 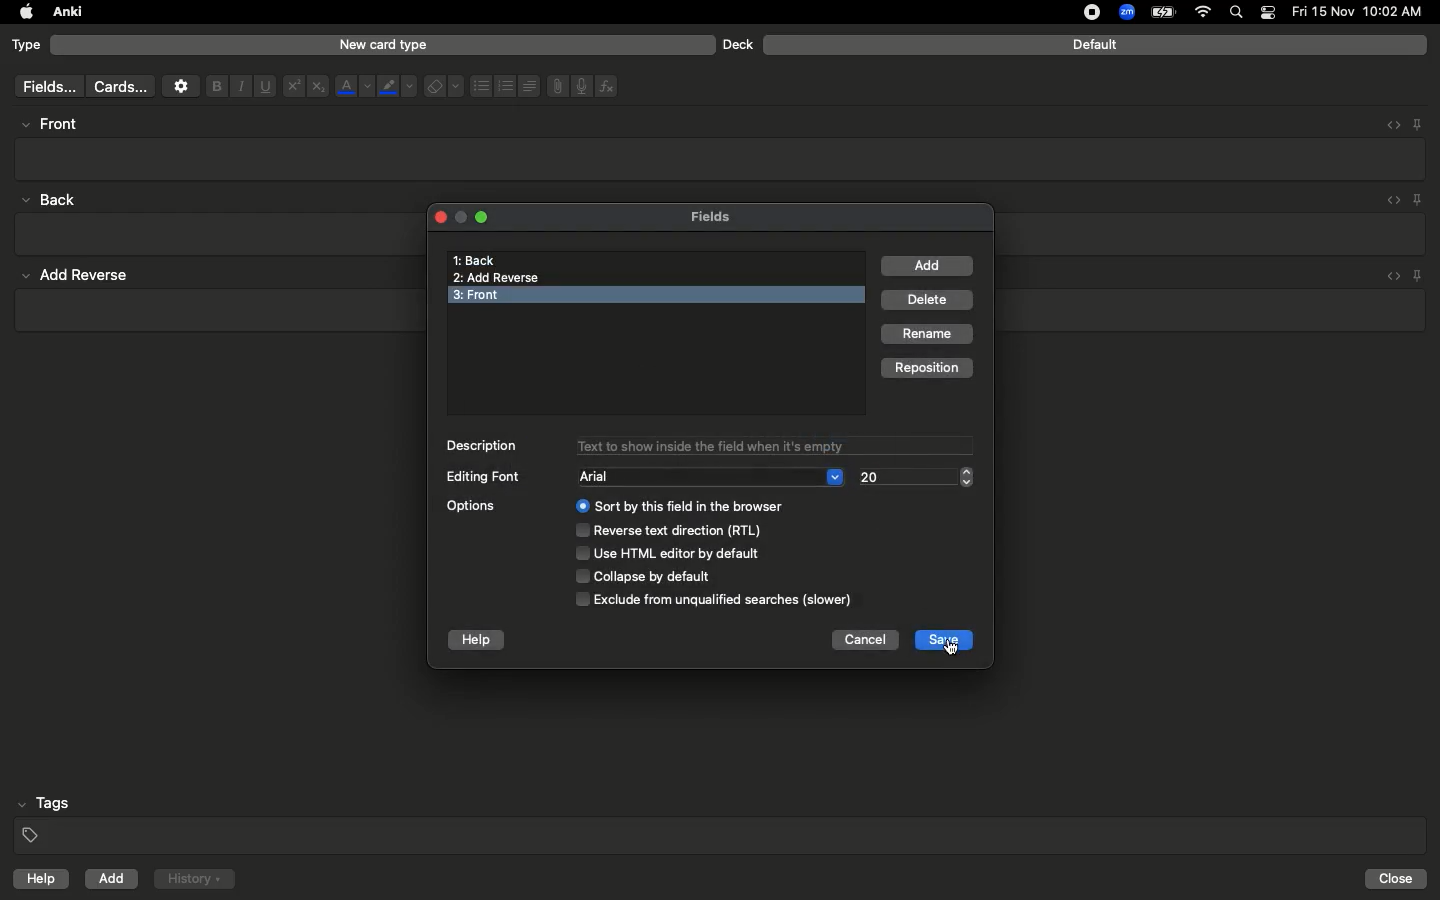 I want to click on fields, so click(x=44, y=87).